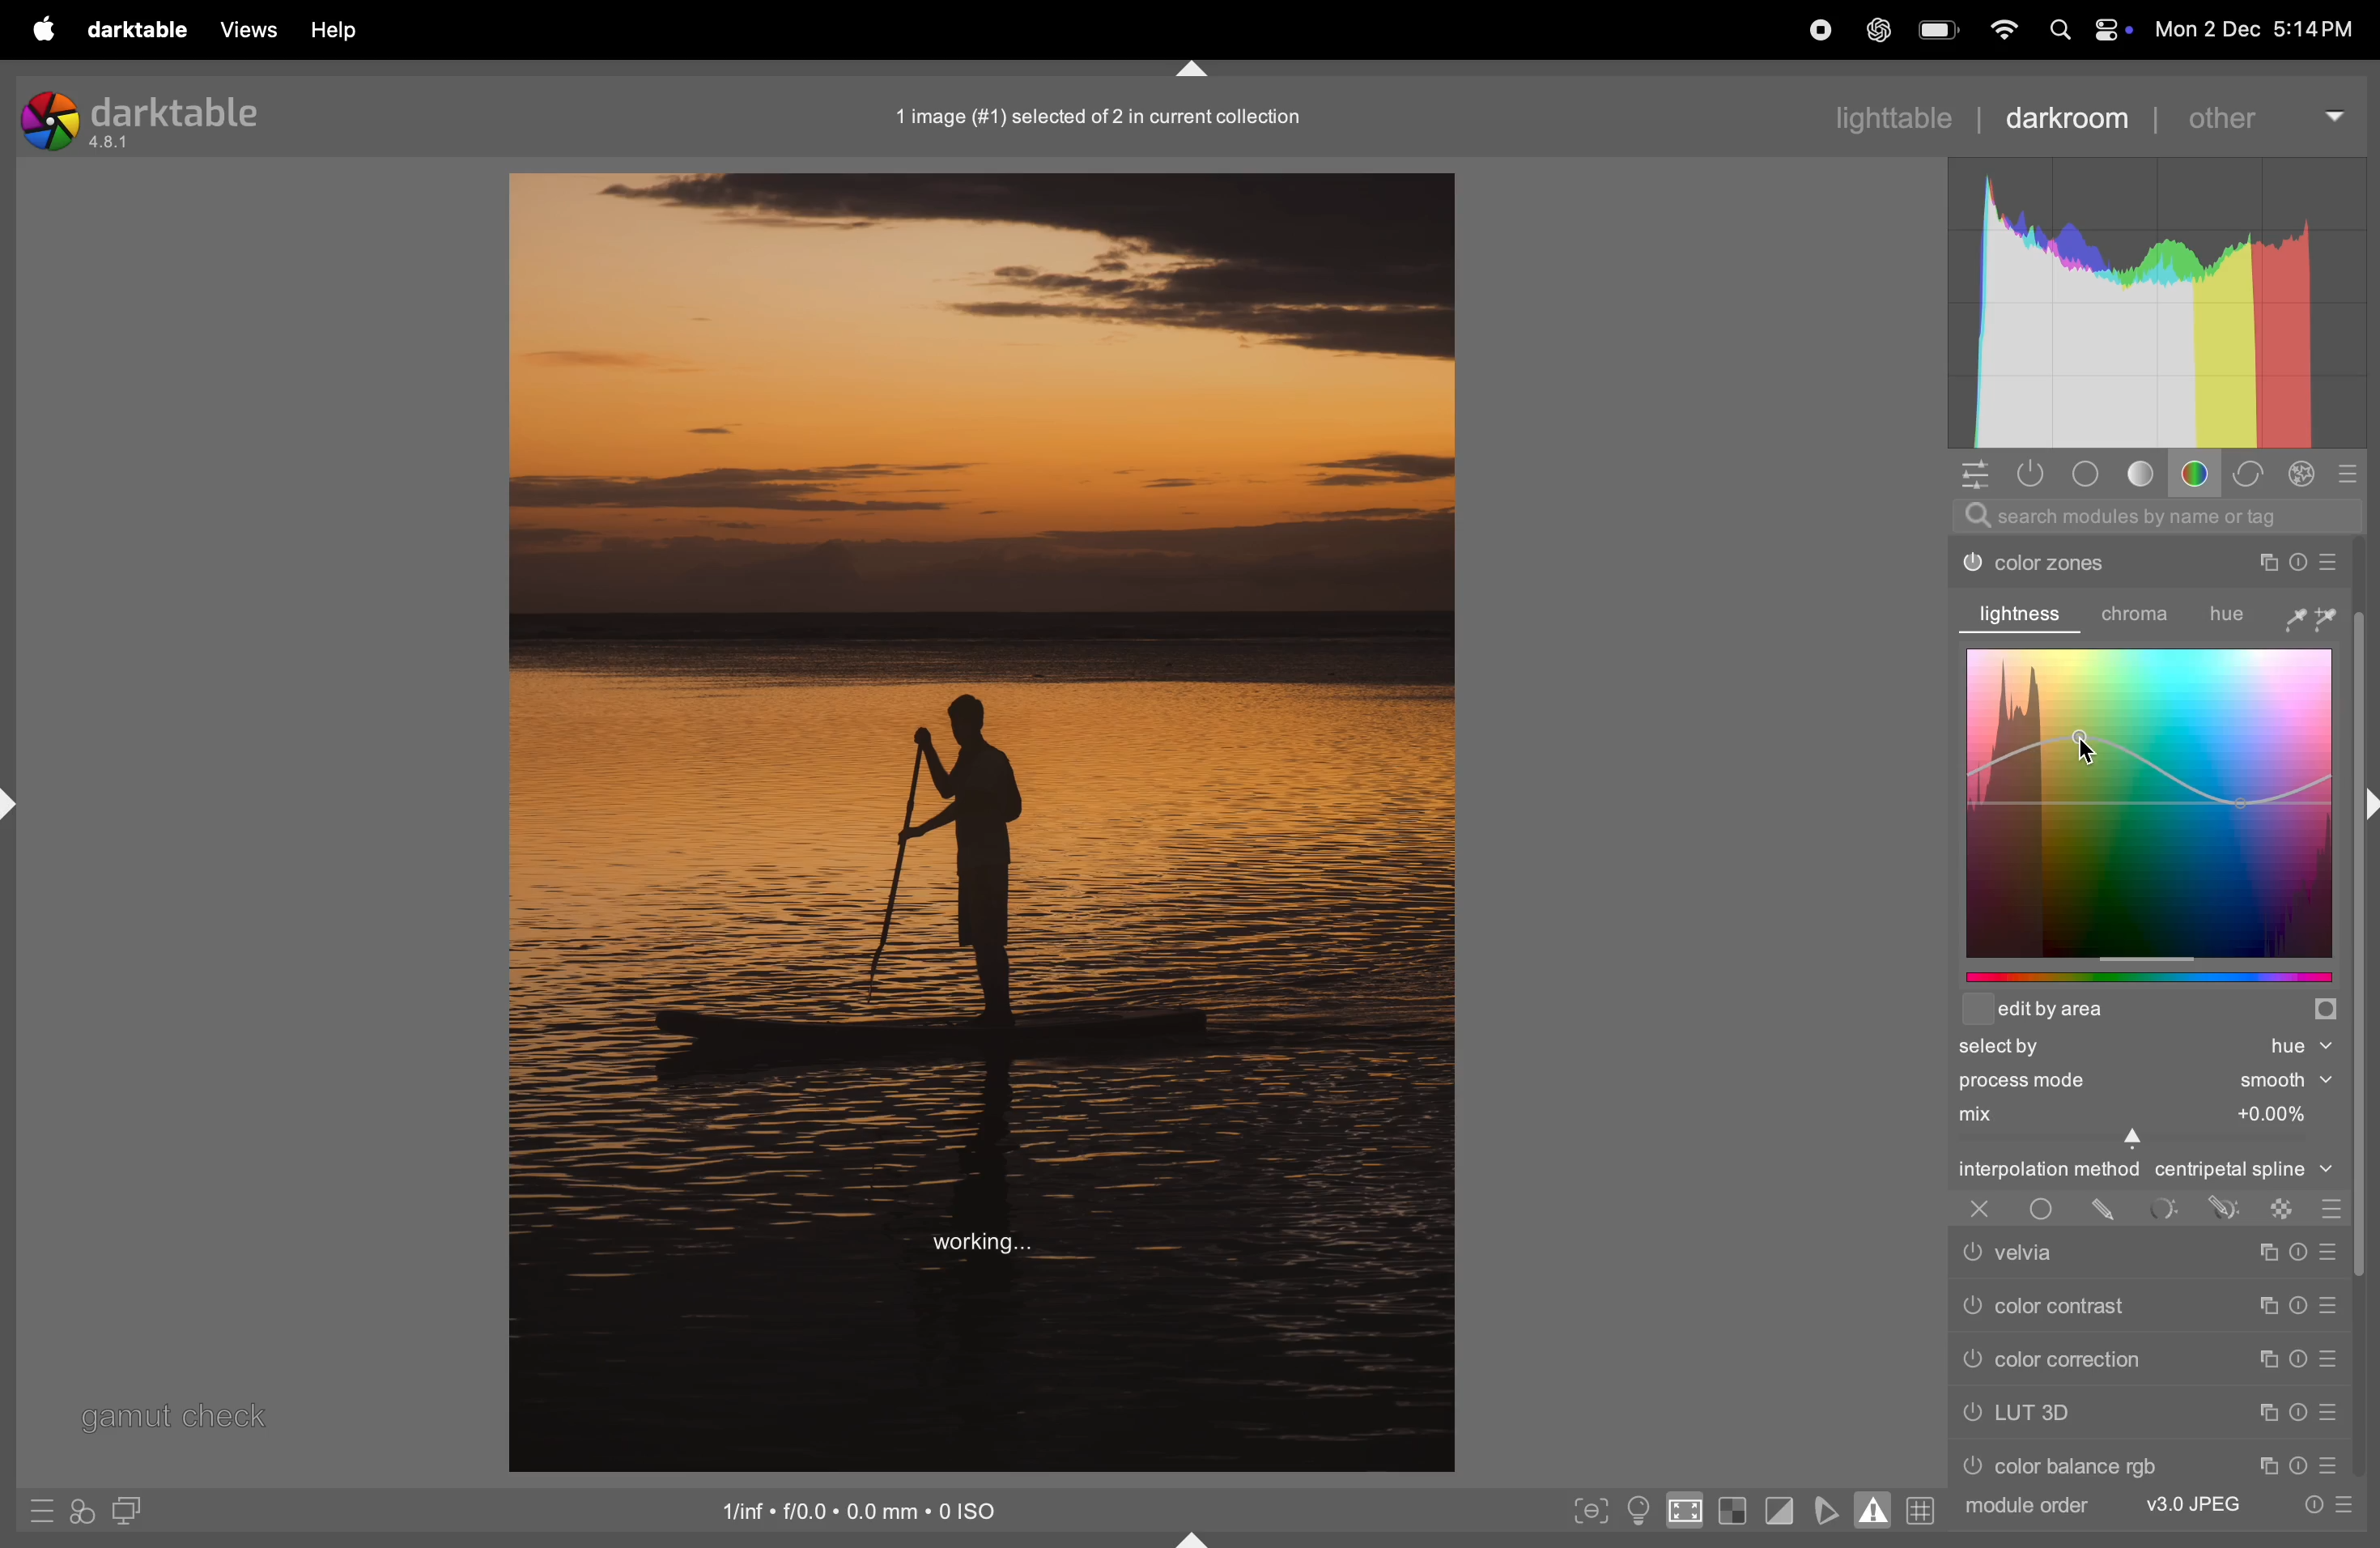 This screenshot has height=1548, width=2380. Describe the element at coordinates (2096, 745) in the screenshot. I see `cursor` at that location.